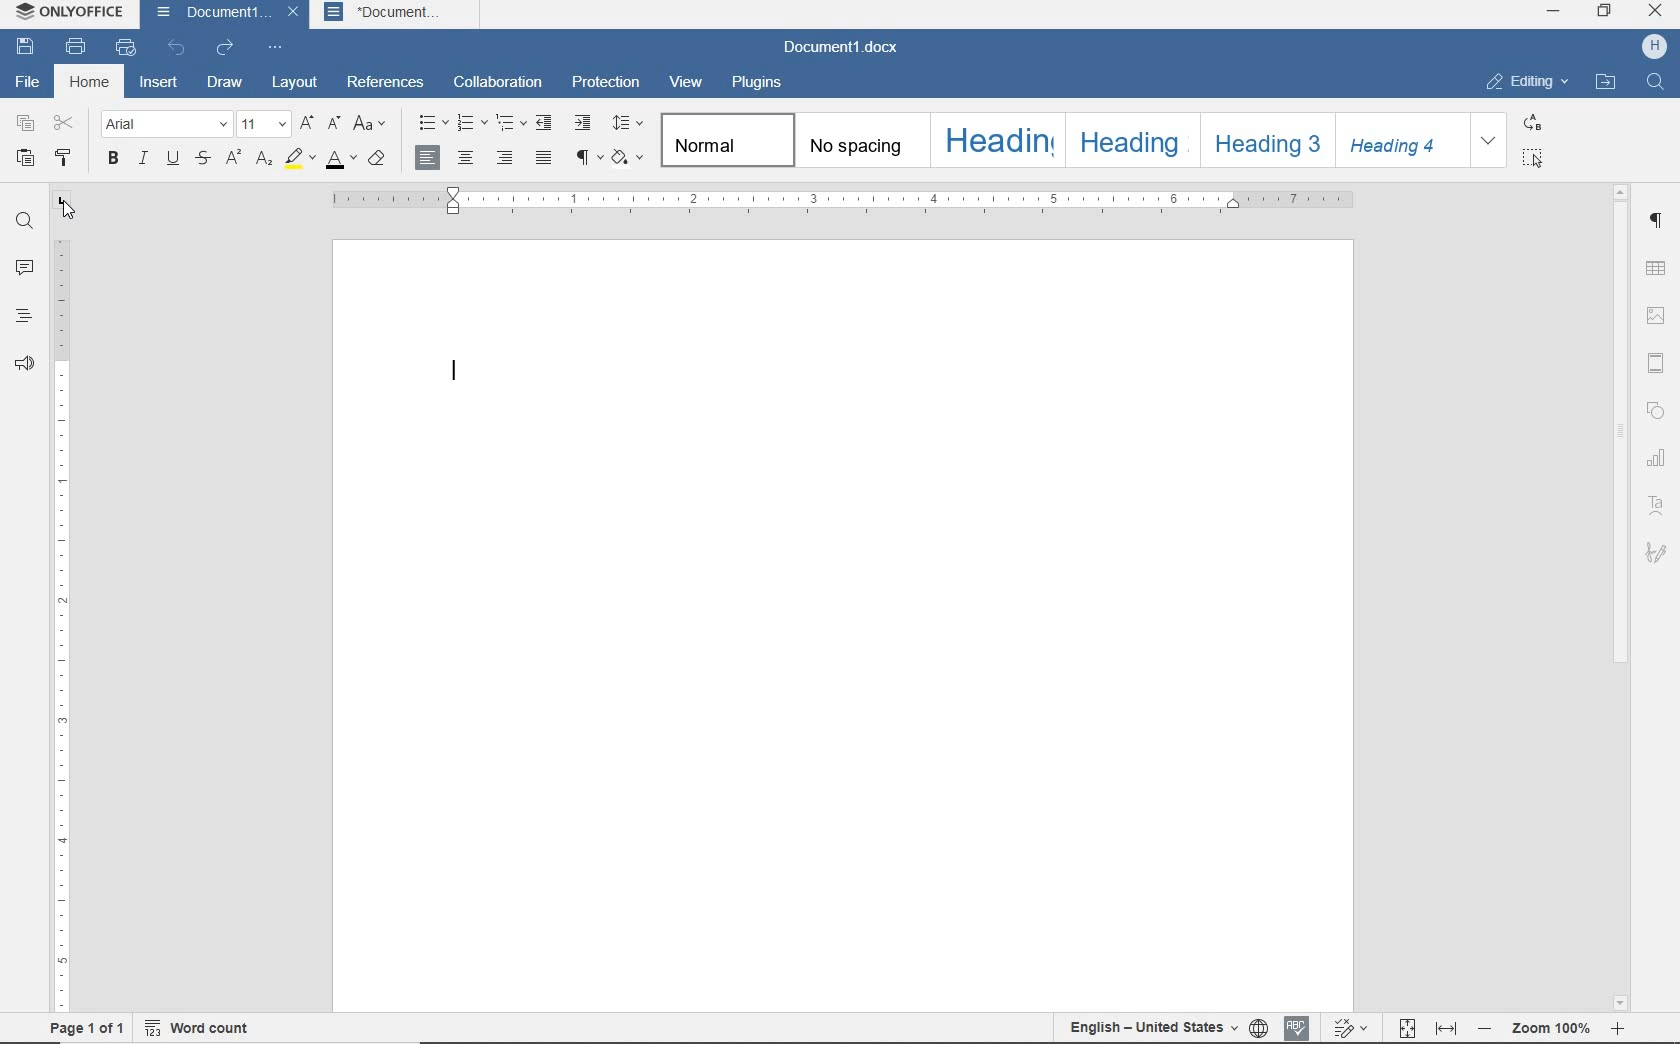 The image size is (1680, 1044). I want to click on SAVE, so click(26, 48).